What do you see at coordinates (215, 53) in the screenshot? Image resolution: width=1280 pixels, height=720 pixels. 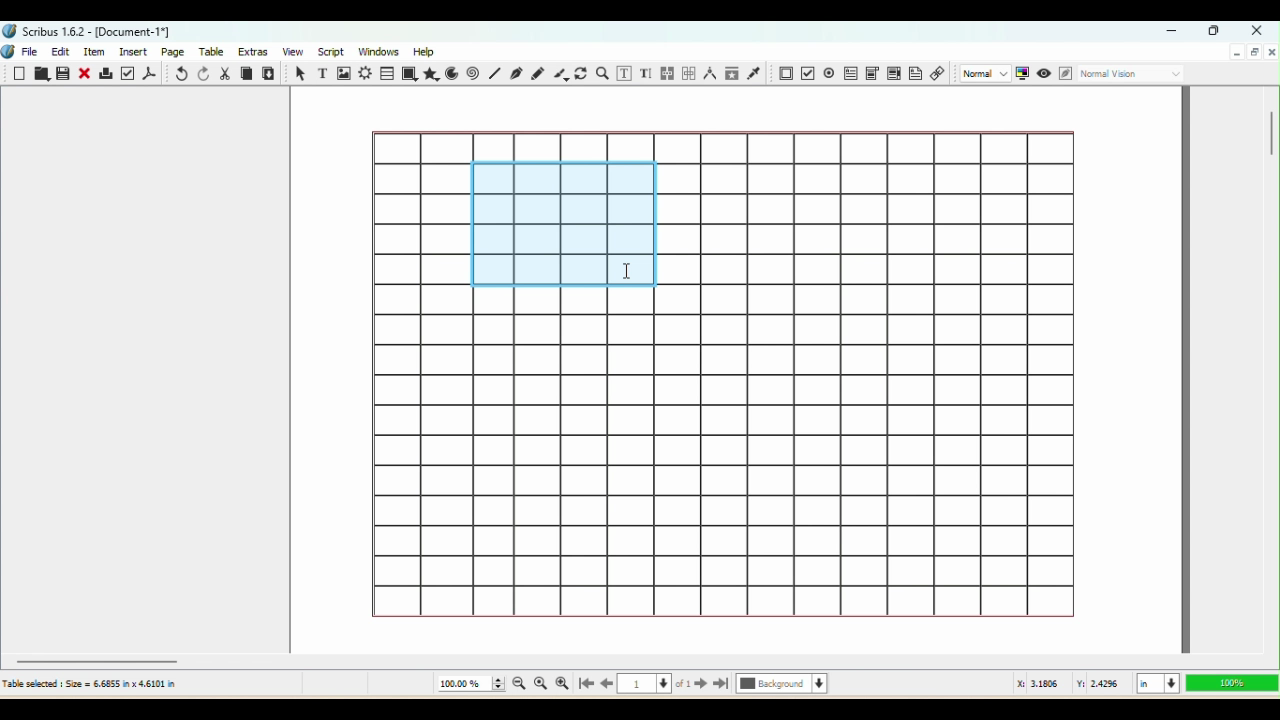 I see `Table` at bounding box center [215, 53].